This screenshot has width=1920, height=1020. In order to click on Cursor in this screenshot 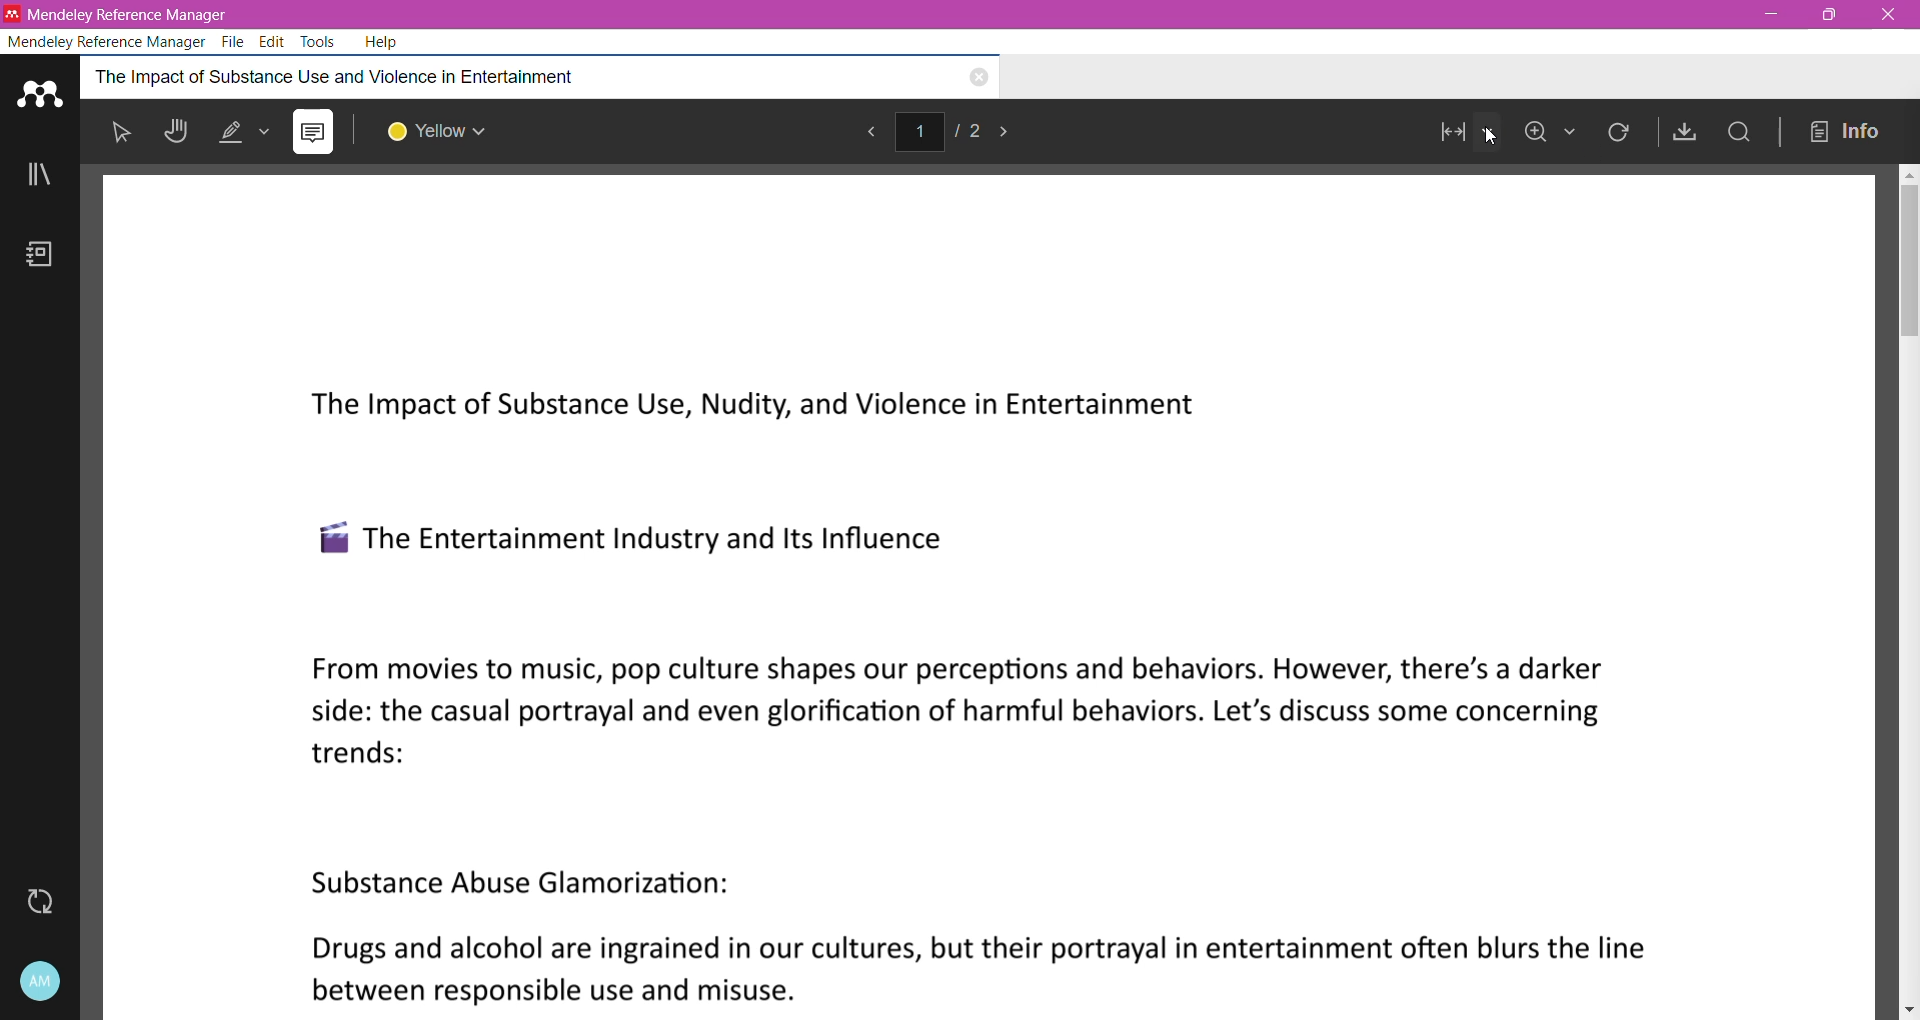, I will do `click(1492, 138)`.